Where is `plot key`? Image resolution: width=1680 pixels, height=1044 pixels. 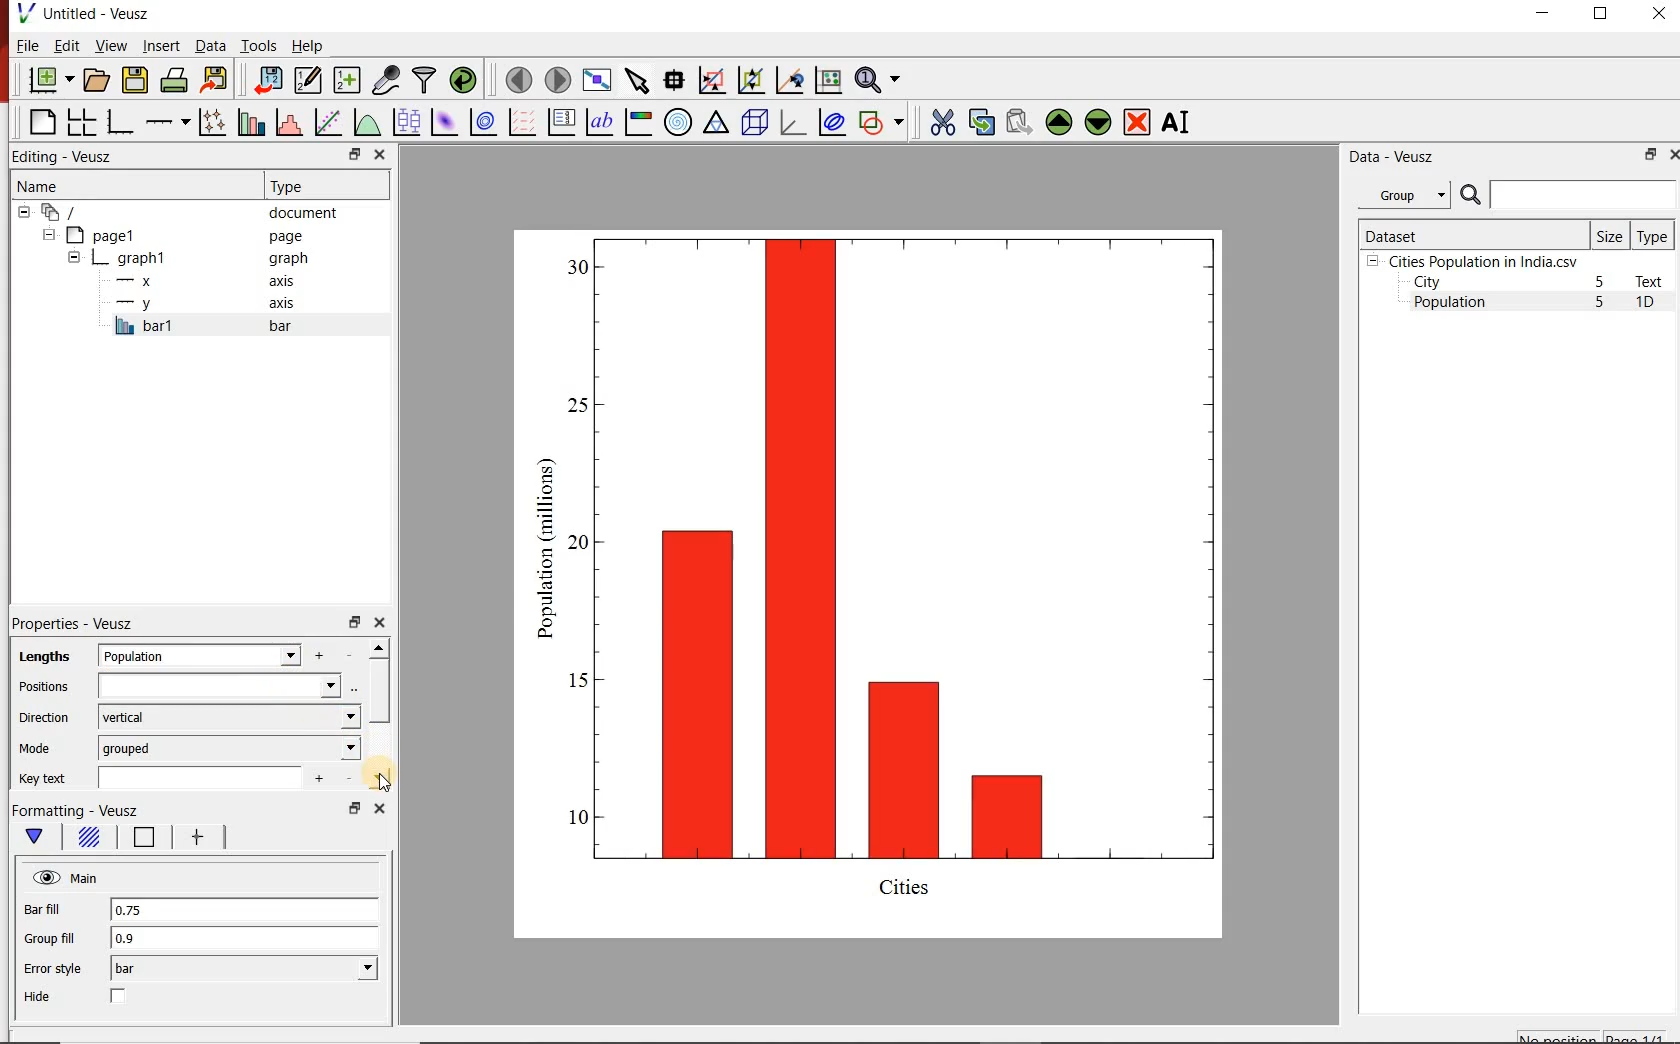 plot key is located at coordinates (560, 122).